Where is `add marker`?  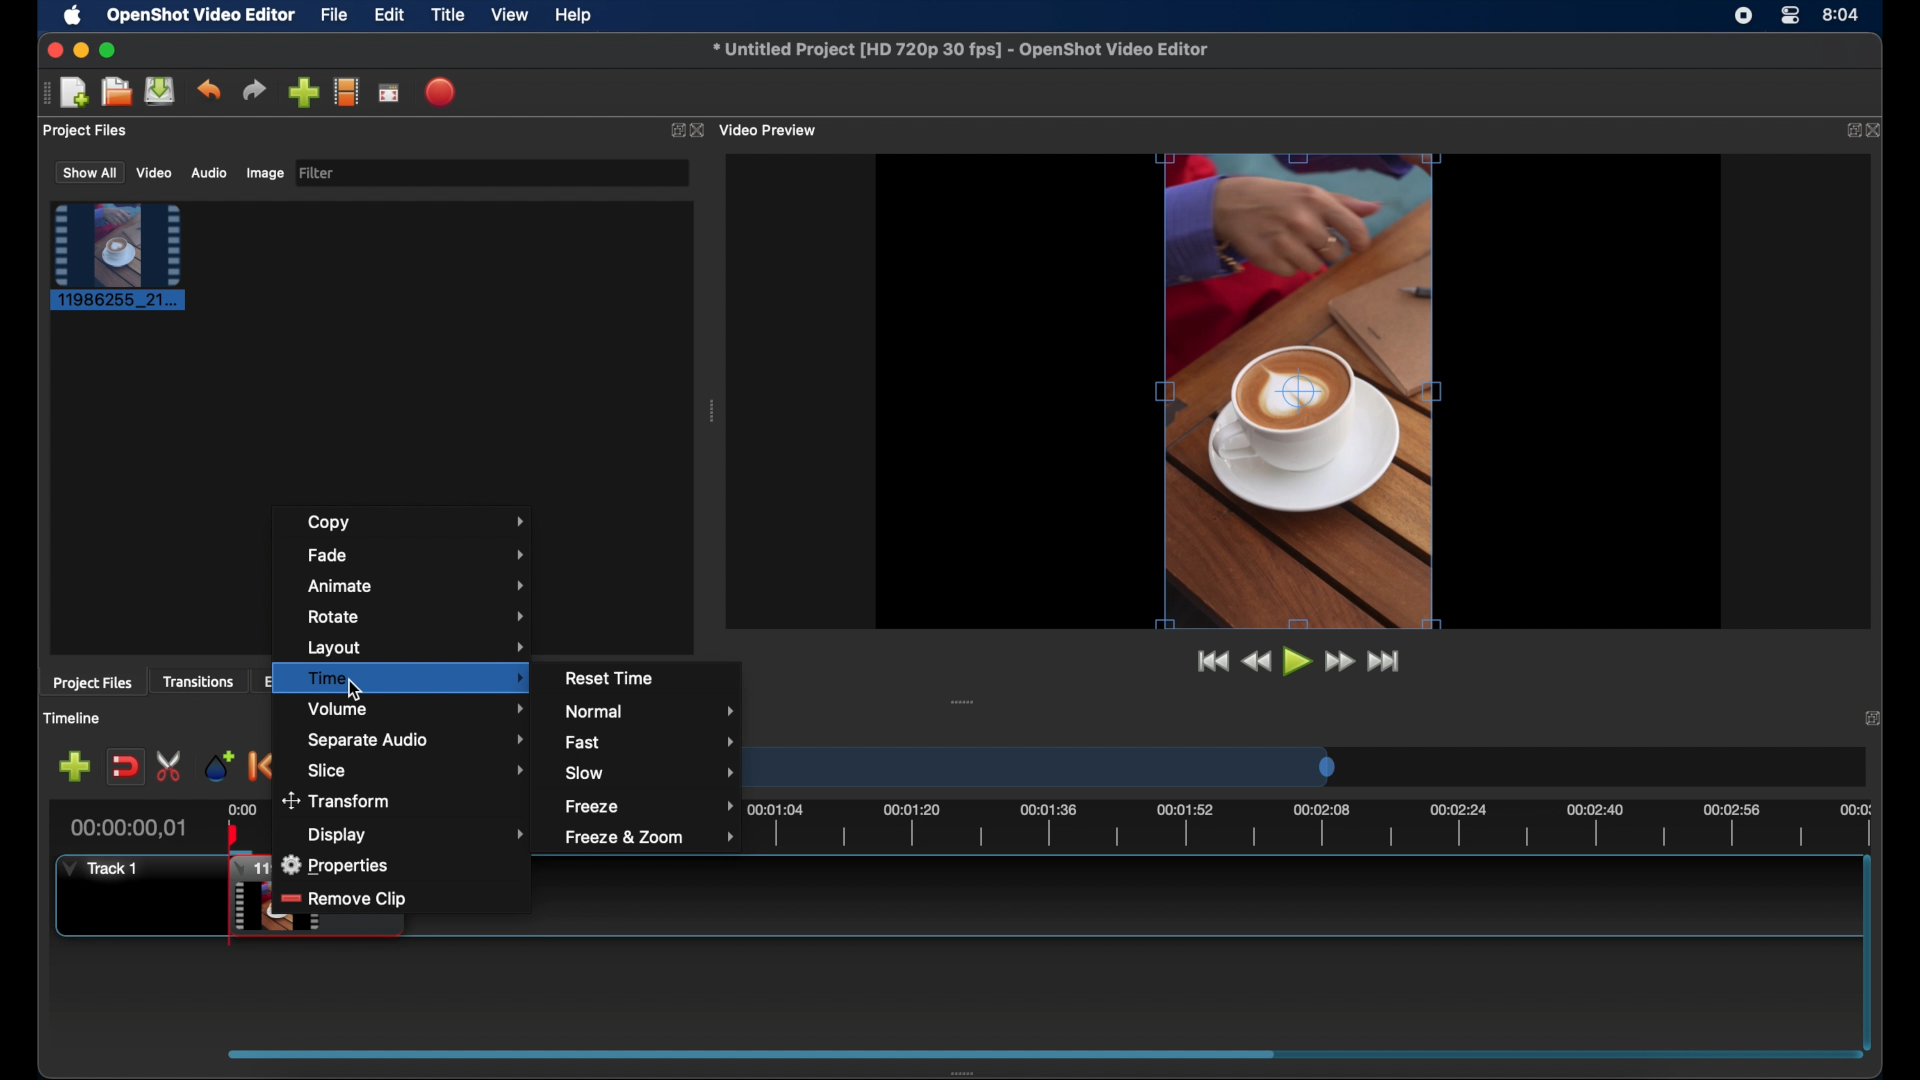
add marker is located at coordinates (220, 766).